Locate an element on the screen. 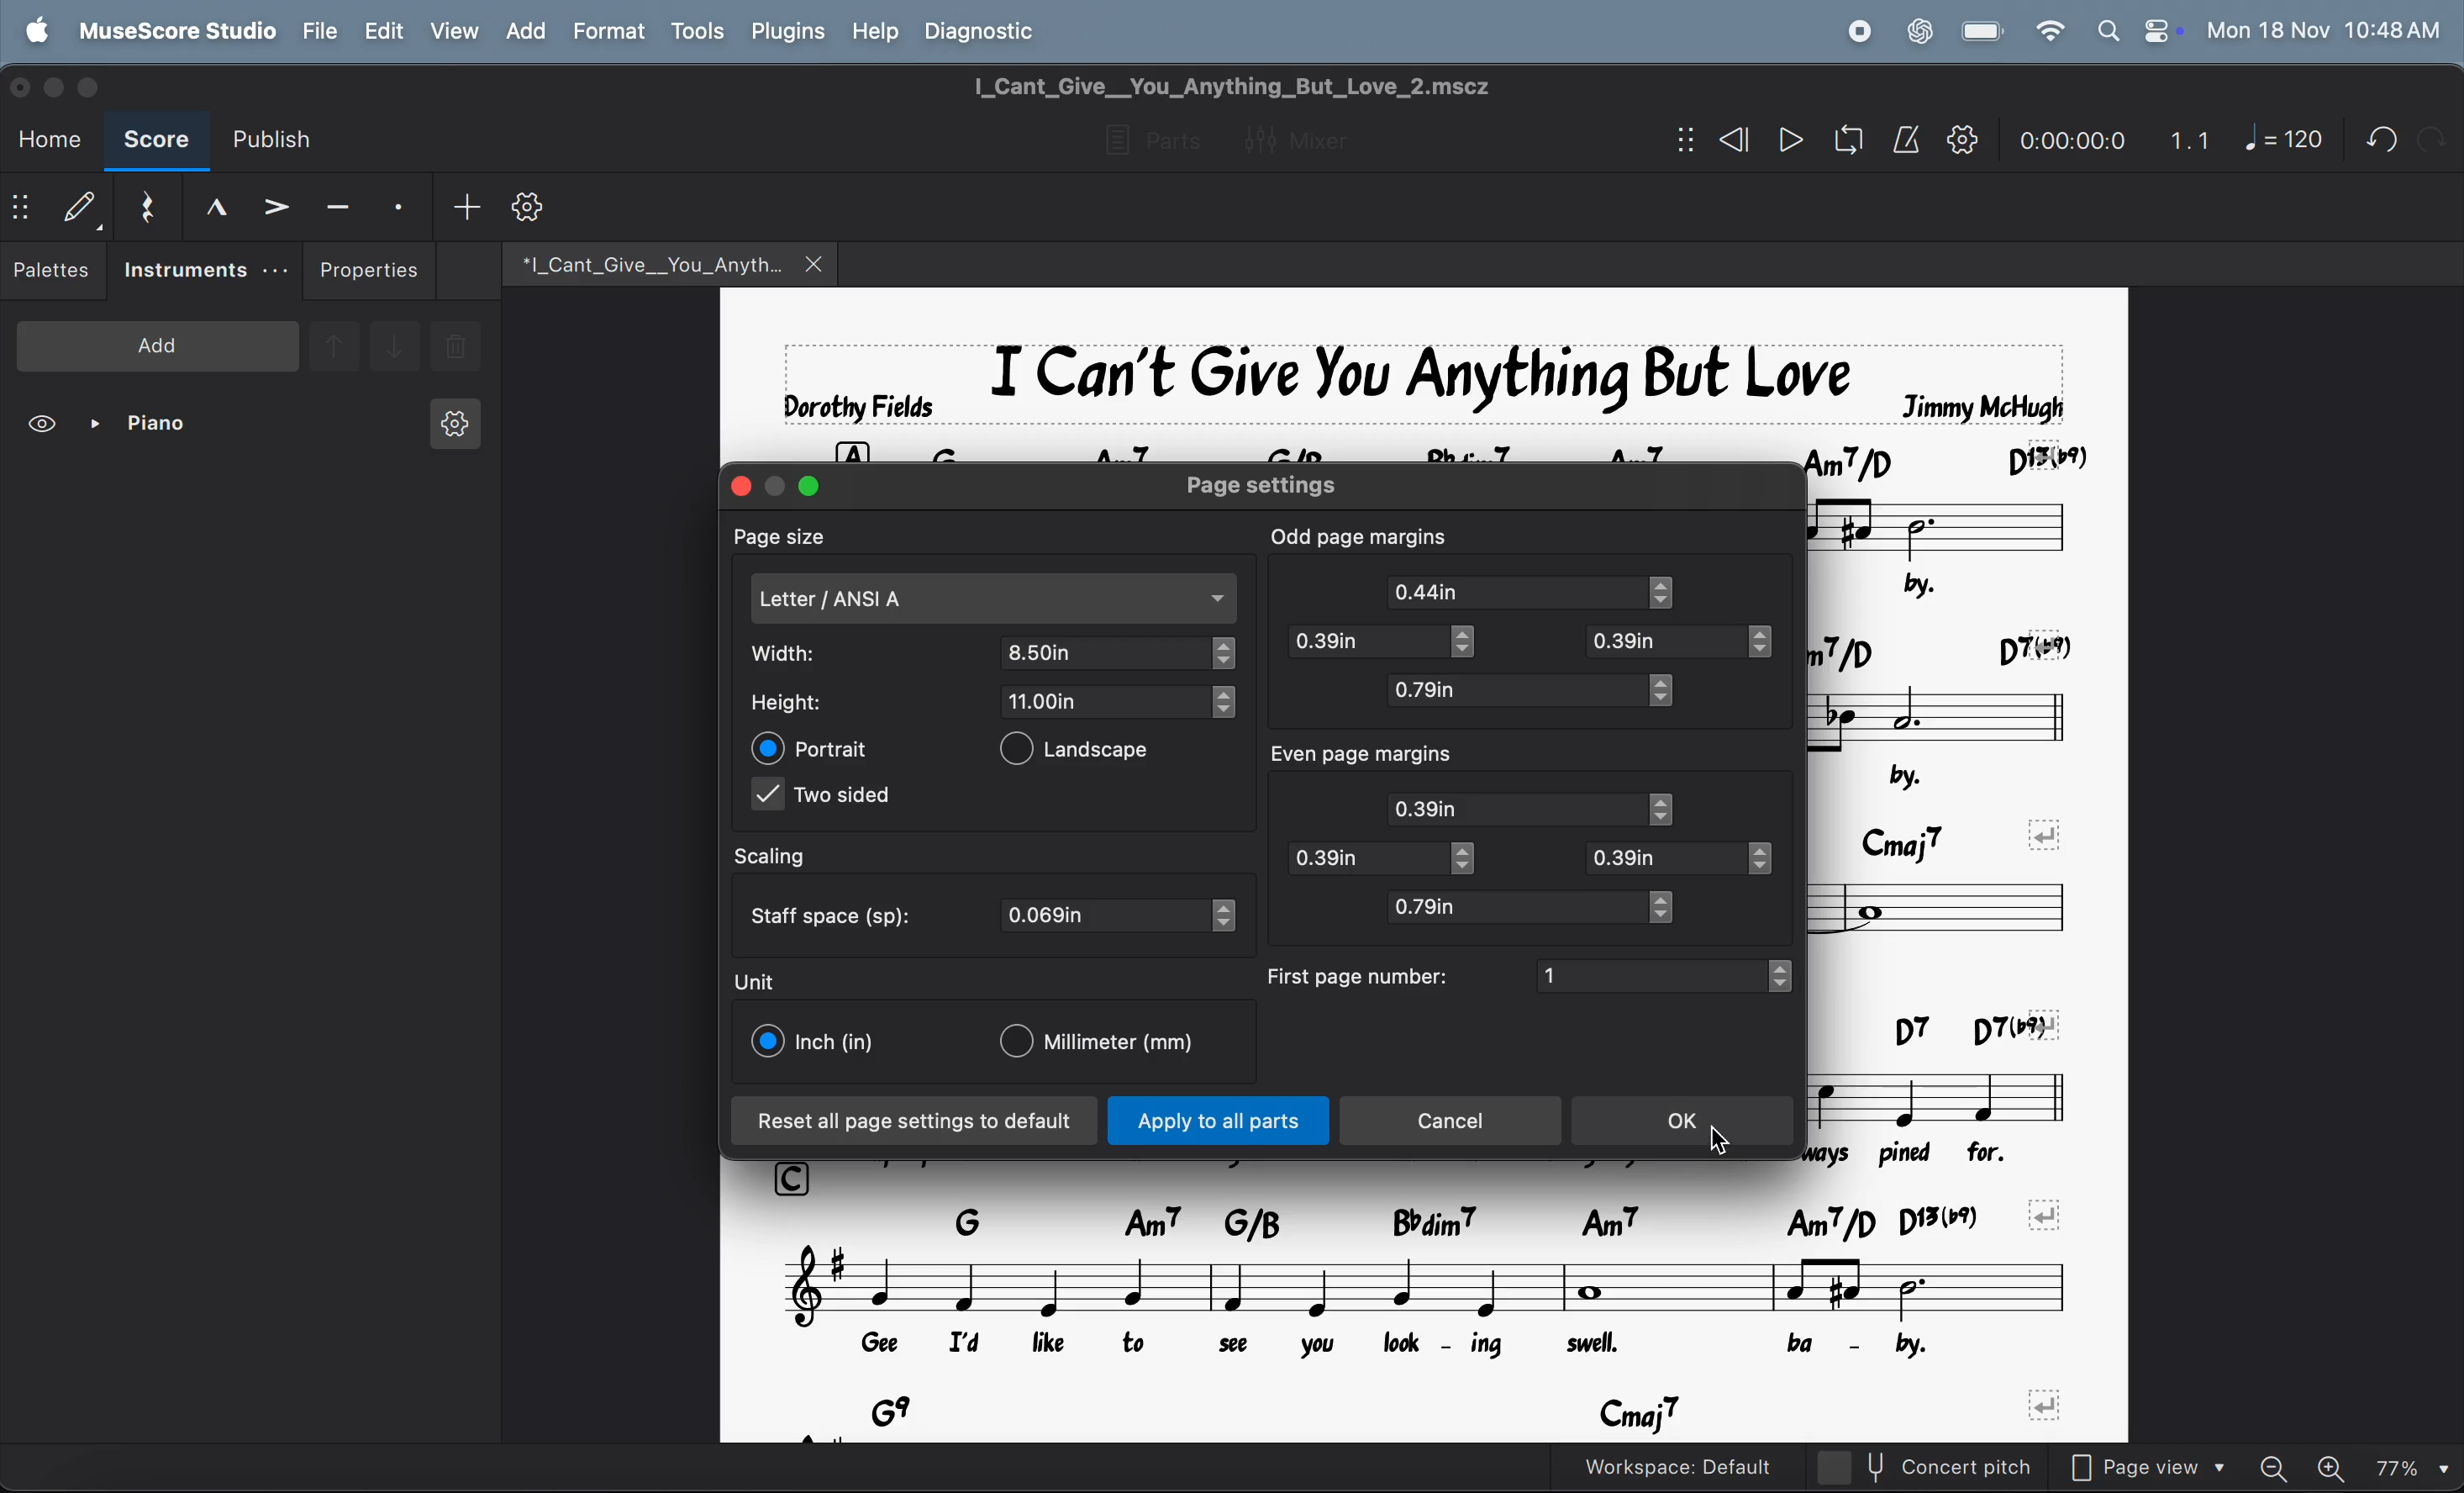  diagnostic is located at coordinates (991, 30).